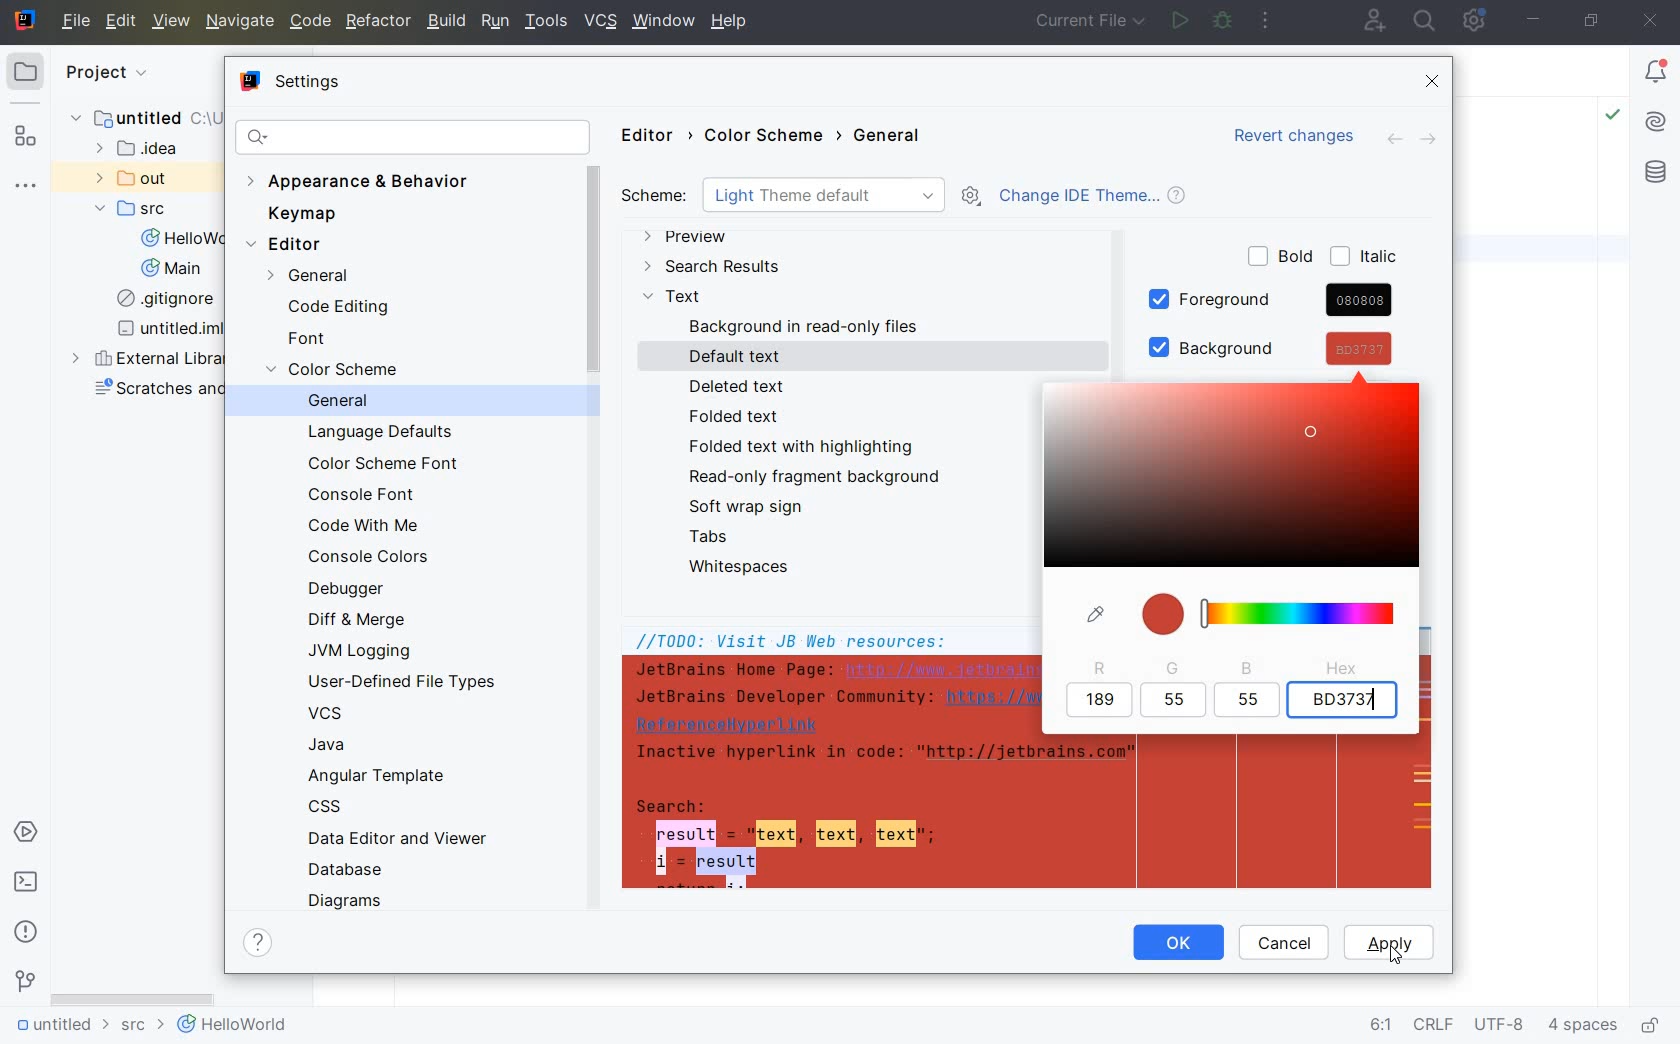 This screenshot has width=1680, height=1044. Describe the element at coordinates (1536, 21) in the screenshot. I see `minimize` at that location.